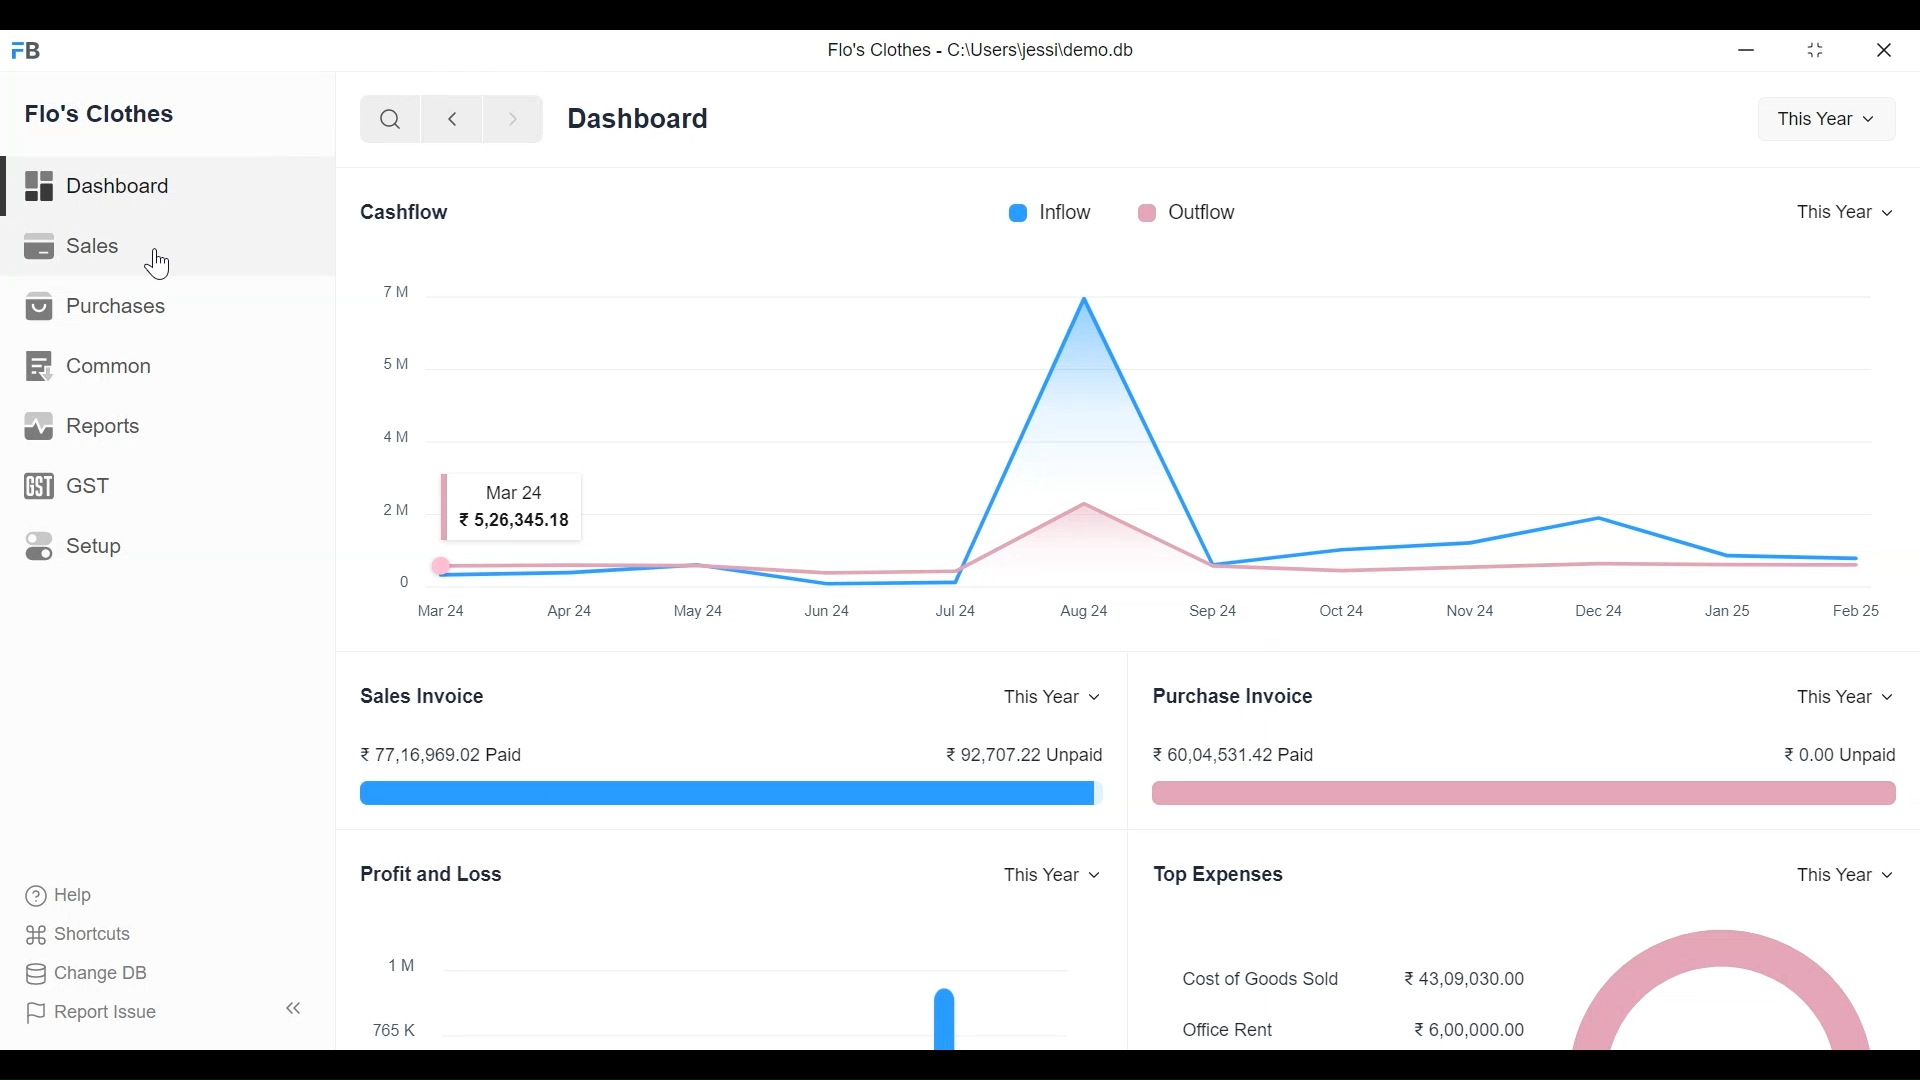 Image resolution: width=1920 pixels, height=1080 pixels. What do you see at coordinates (447, 613) in the screenshot?
I see `Mar 24` at bounding box center [447, 613].